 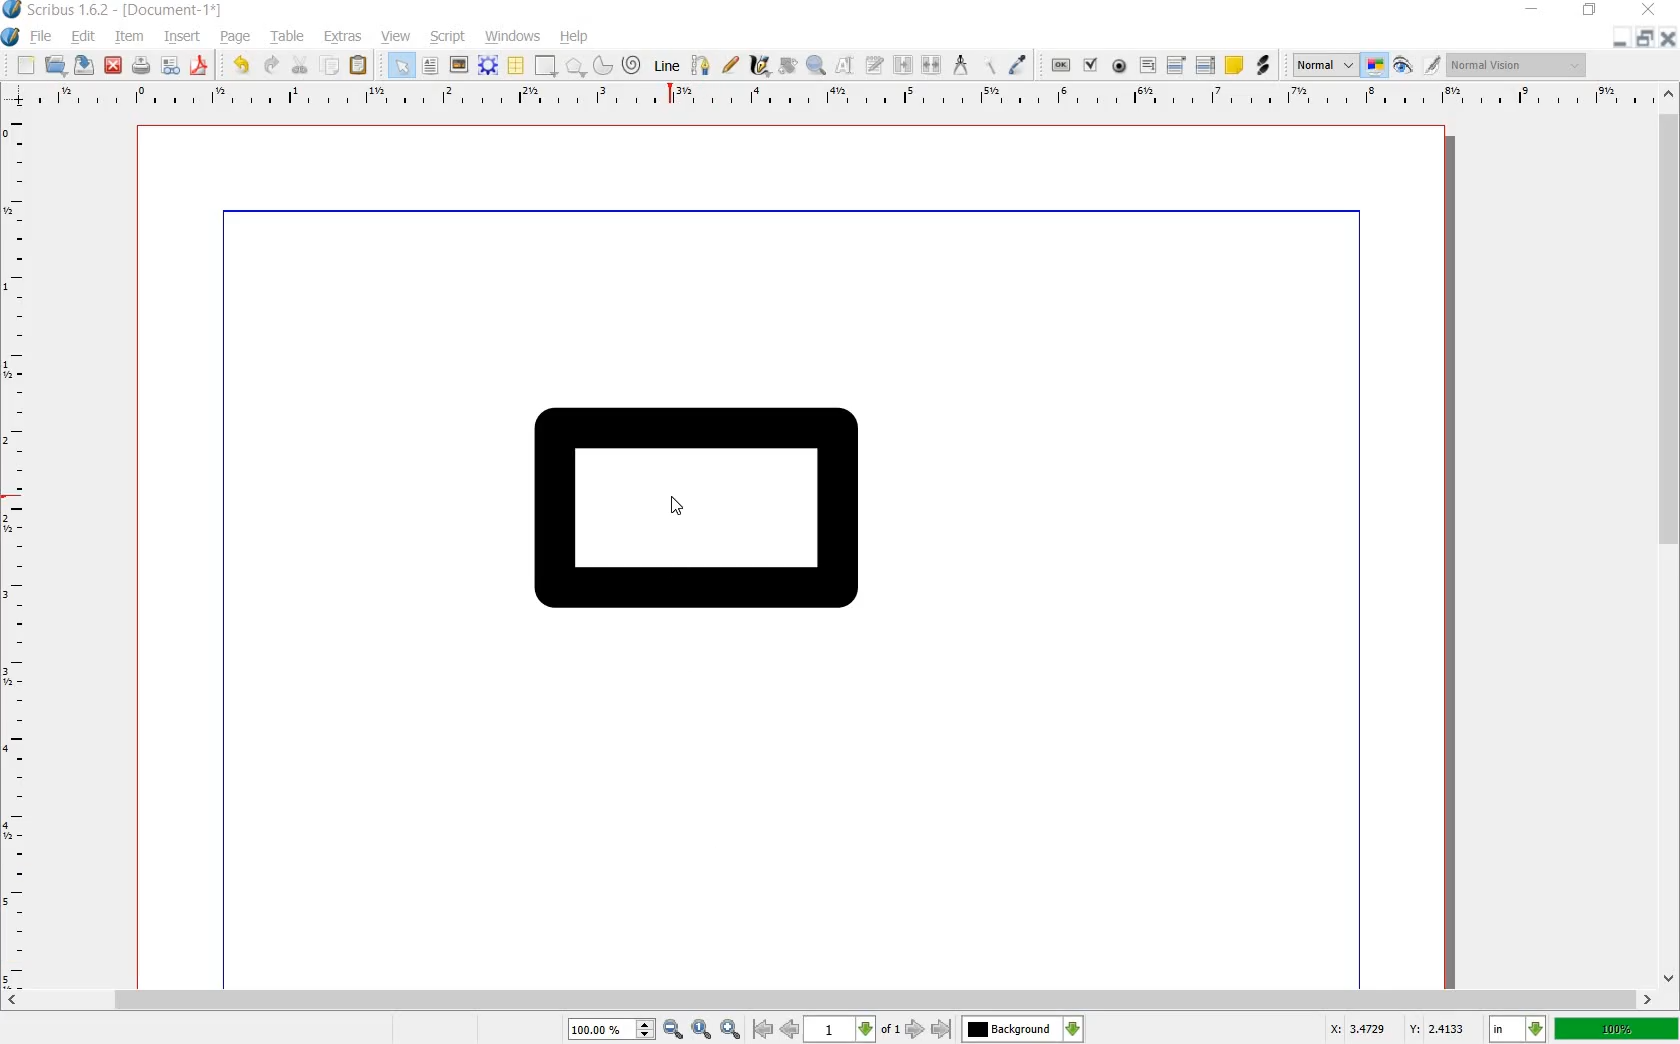 What do you see at coordinates (1516, 1029) in the screenshot?
I see `set unit` at bounding box center [1516, 1029].